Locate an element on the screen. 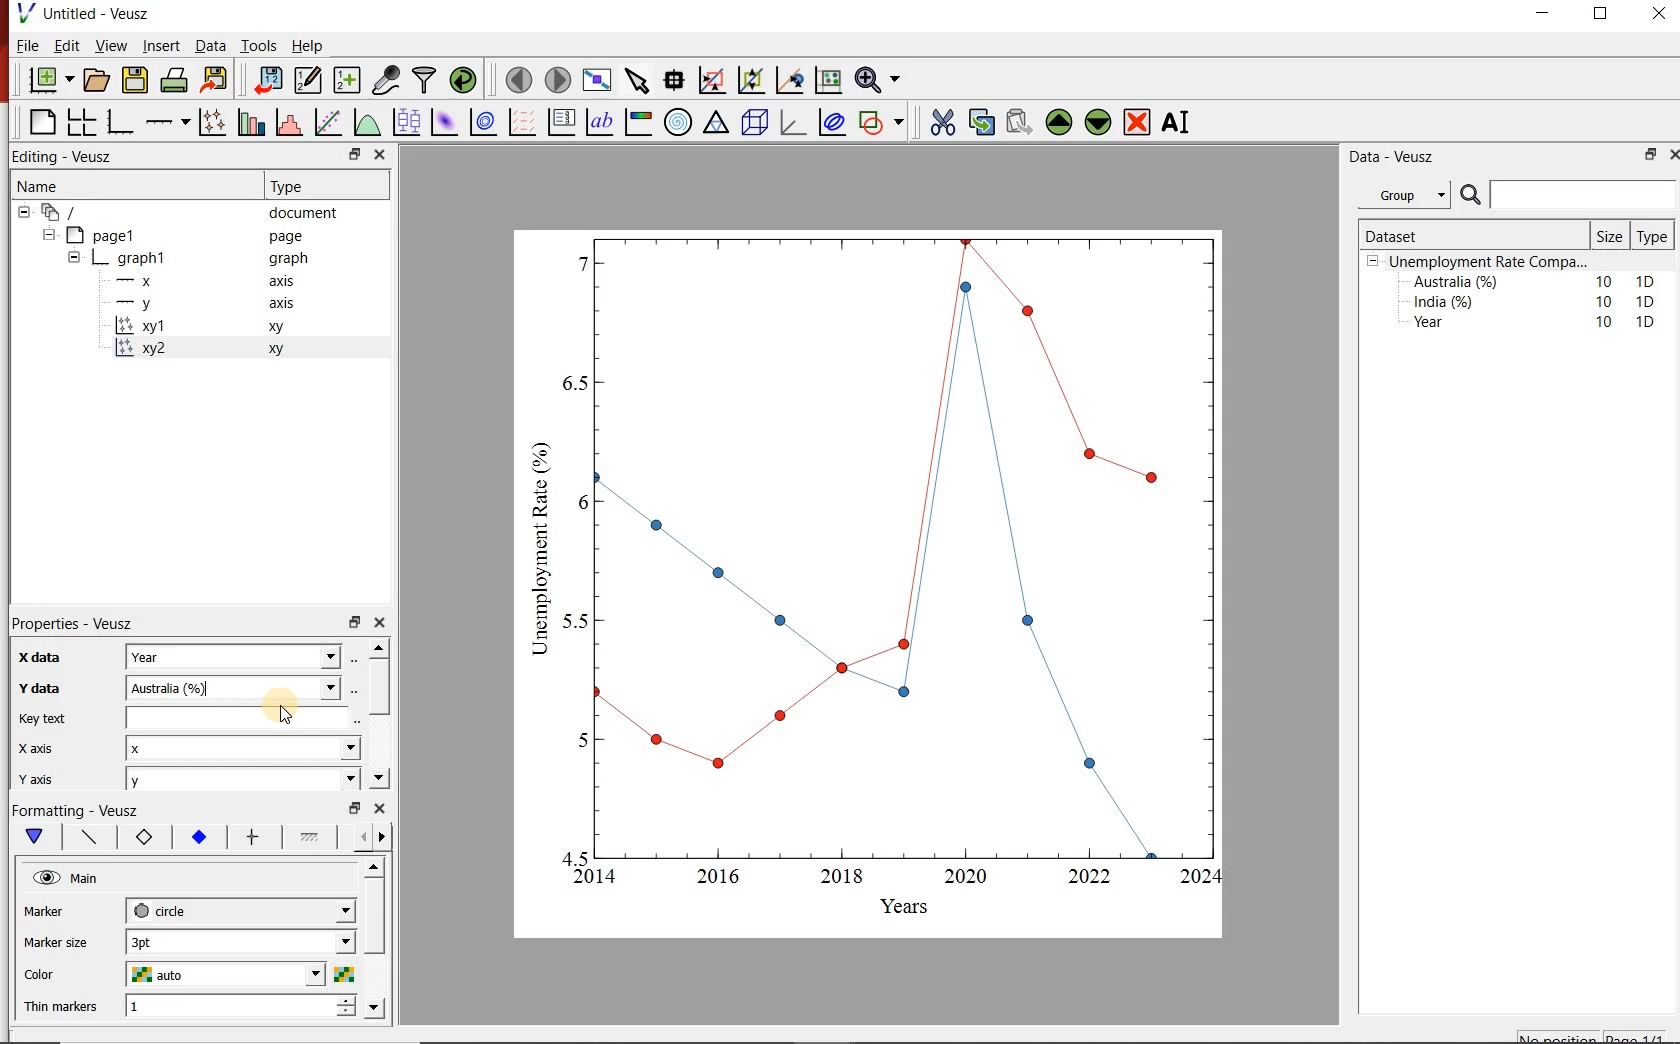 The height and width of the screenshot is (1044, 1680). view plot on full screen is located at coordinates (599, 79).